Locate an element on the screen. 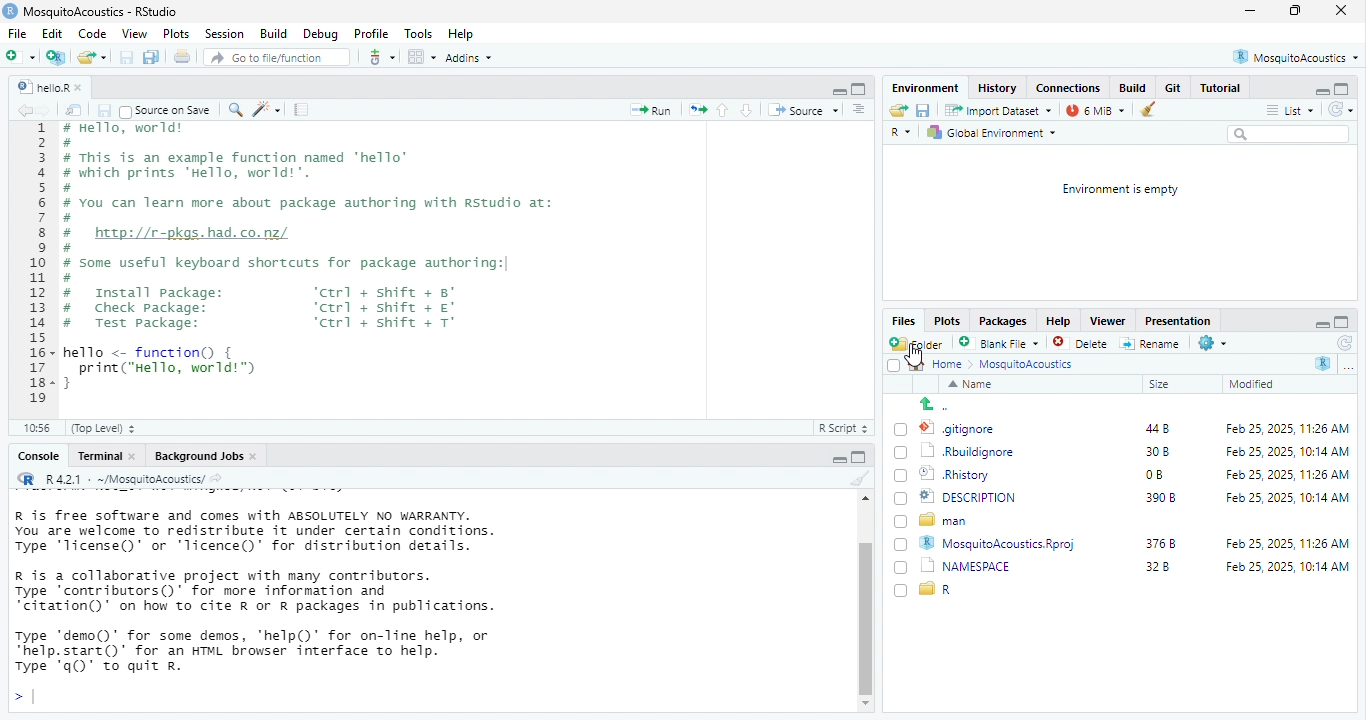 This screenshot has width=1366, height=720. 448 is located at coordinates (1151, 428).